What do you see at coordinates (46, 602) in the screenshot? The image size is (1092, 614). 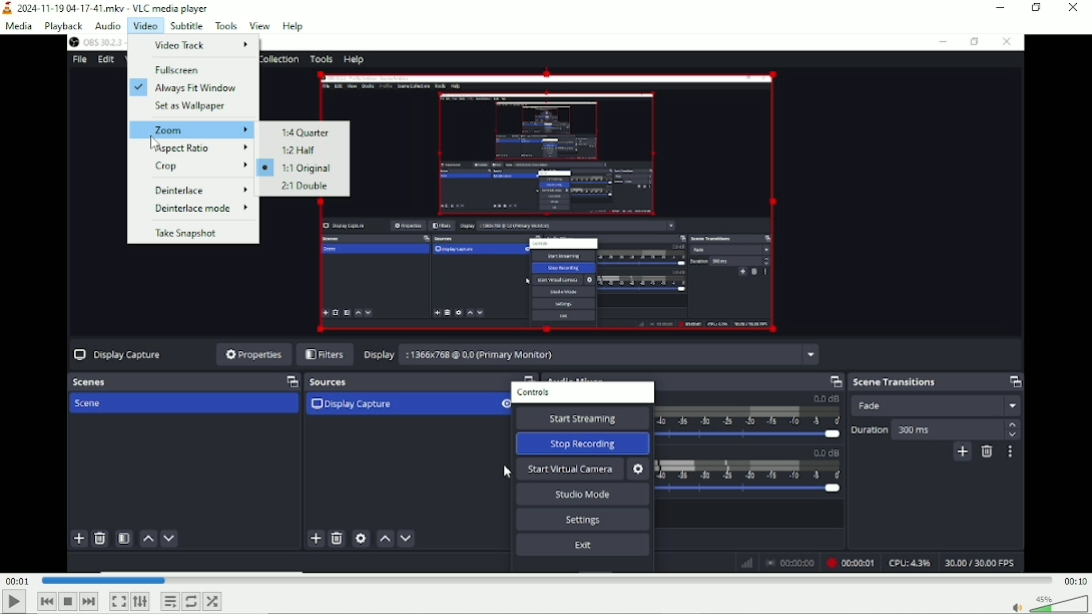 I see `previous` at bounding box center [46, 602].